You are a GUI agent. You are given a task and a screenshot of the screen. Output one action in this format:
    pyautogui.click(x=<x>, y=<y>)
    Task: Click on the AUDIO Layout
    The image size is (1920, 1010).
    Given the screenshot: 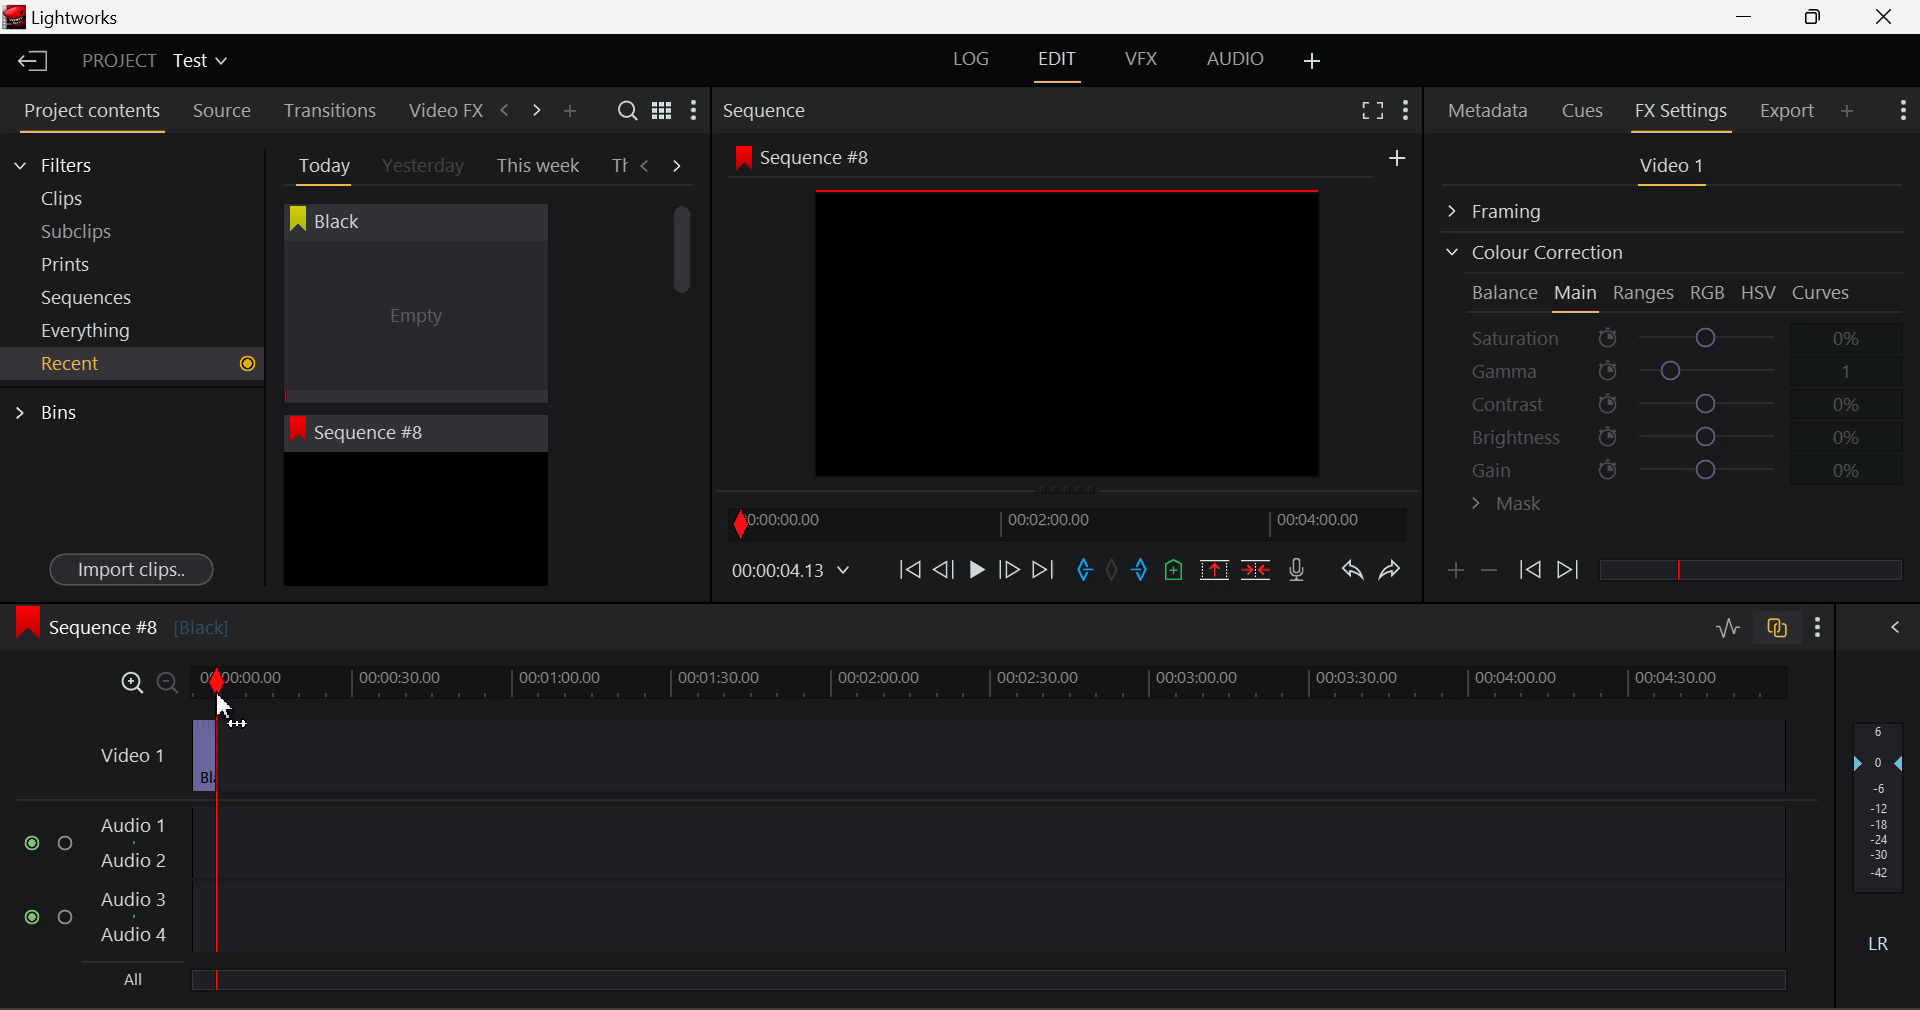 What is the action you would take?
    pyautogui.click(x=1234, y=58)
    